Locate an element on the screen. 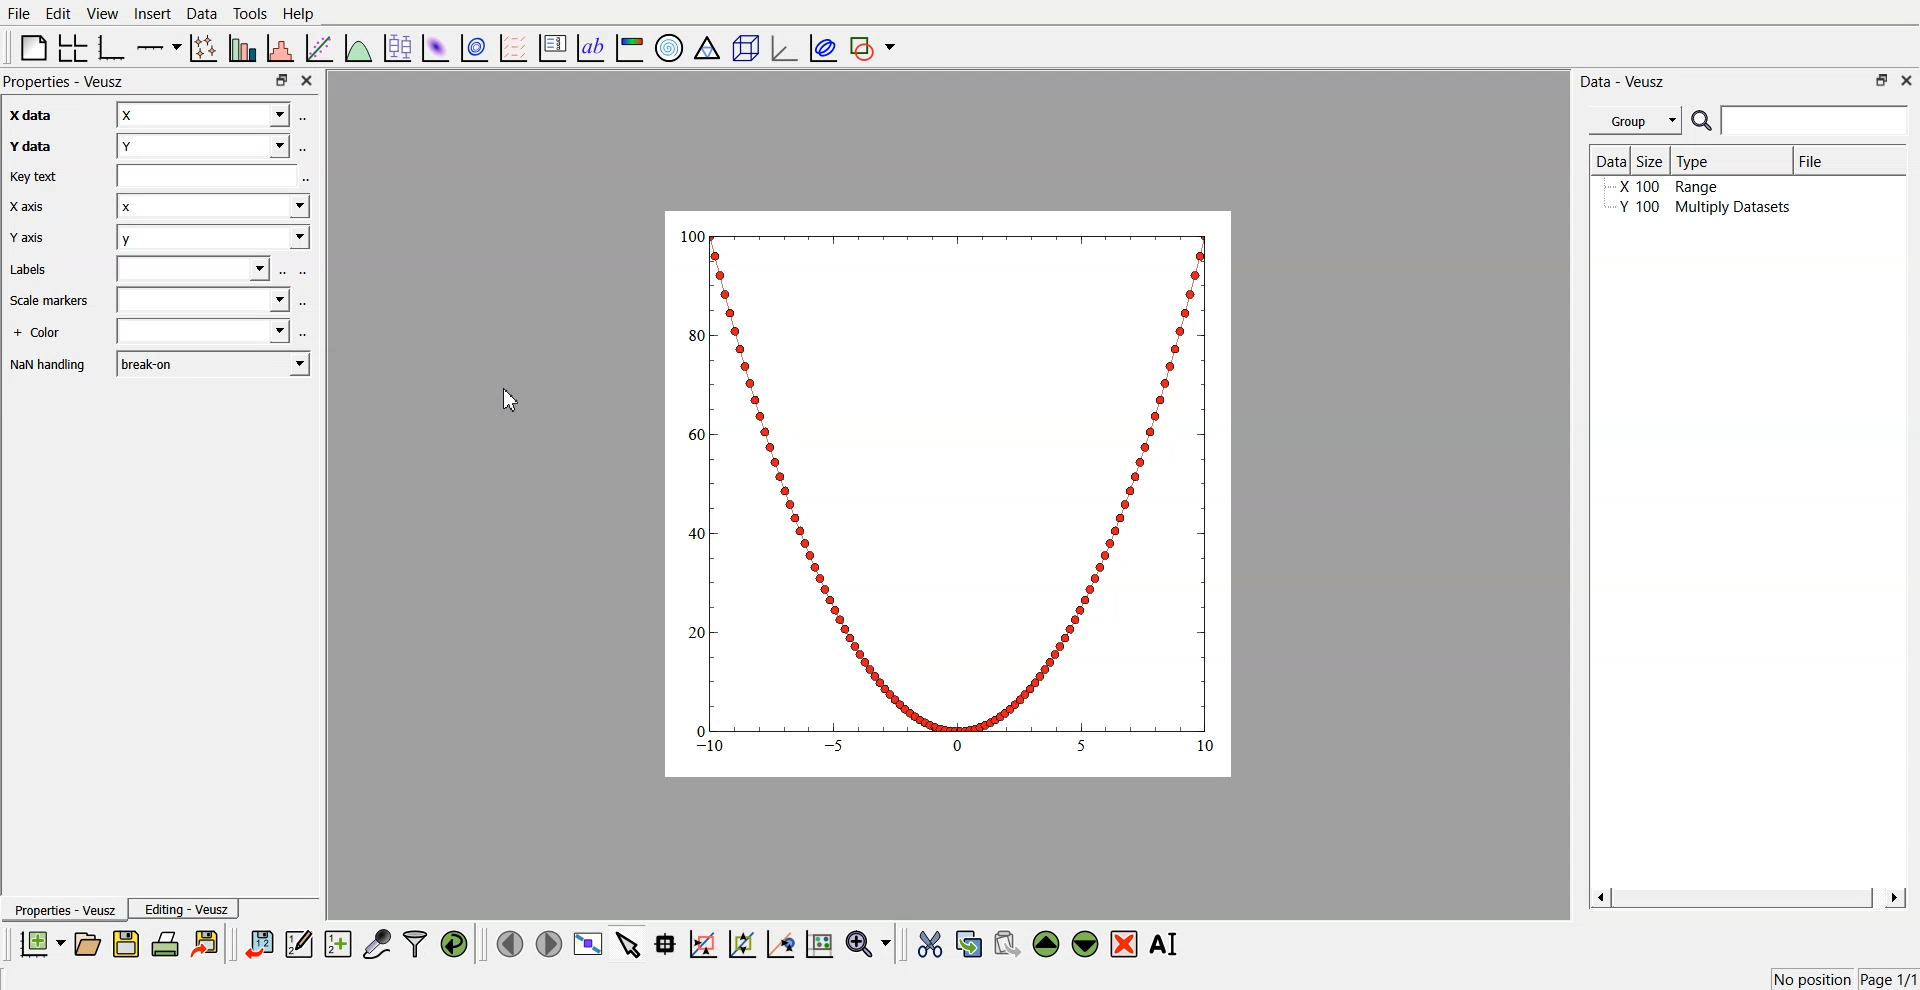 The width and height of the screenshot is (1920, 990). more options is located at coordinates (314, 177).